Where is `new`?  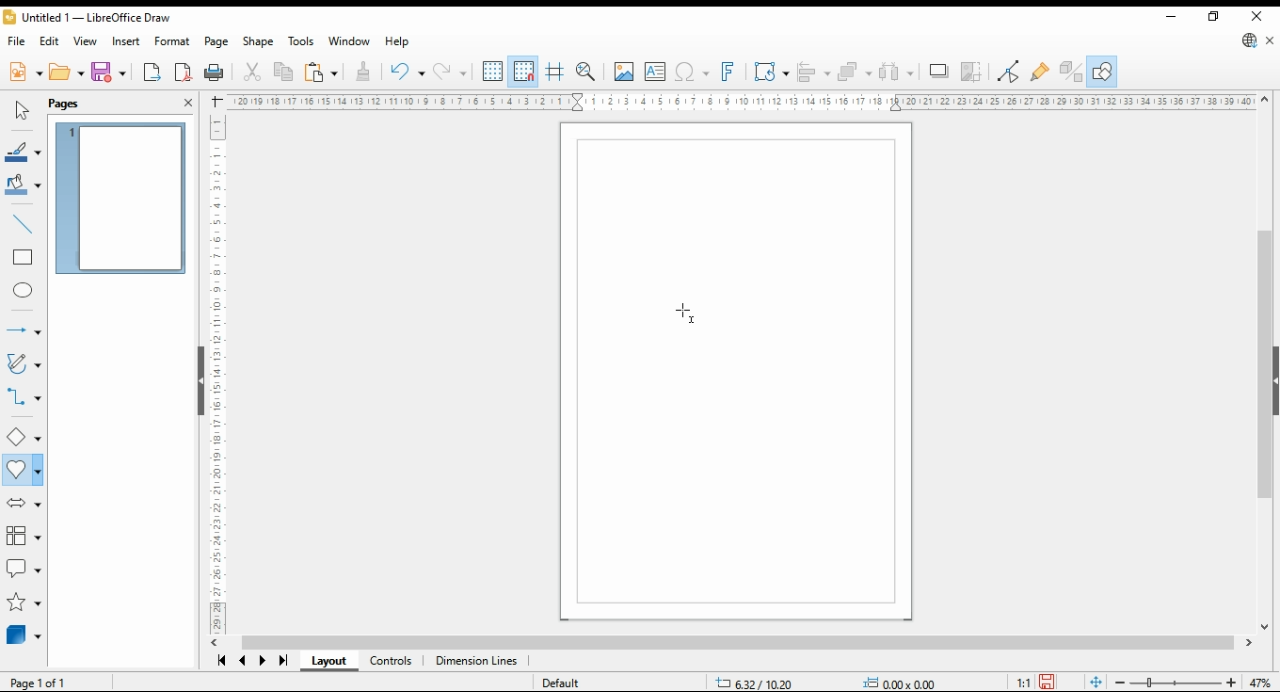
new is located at coordinates (25, 72).